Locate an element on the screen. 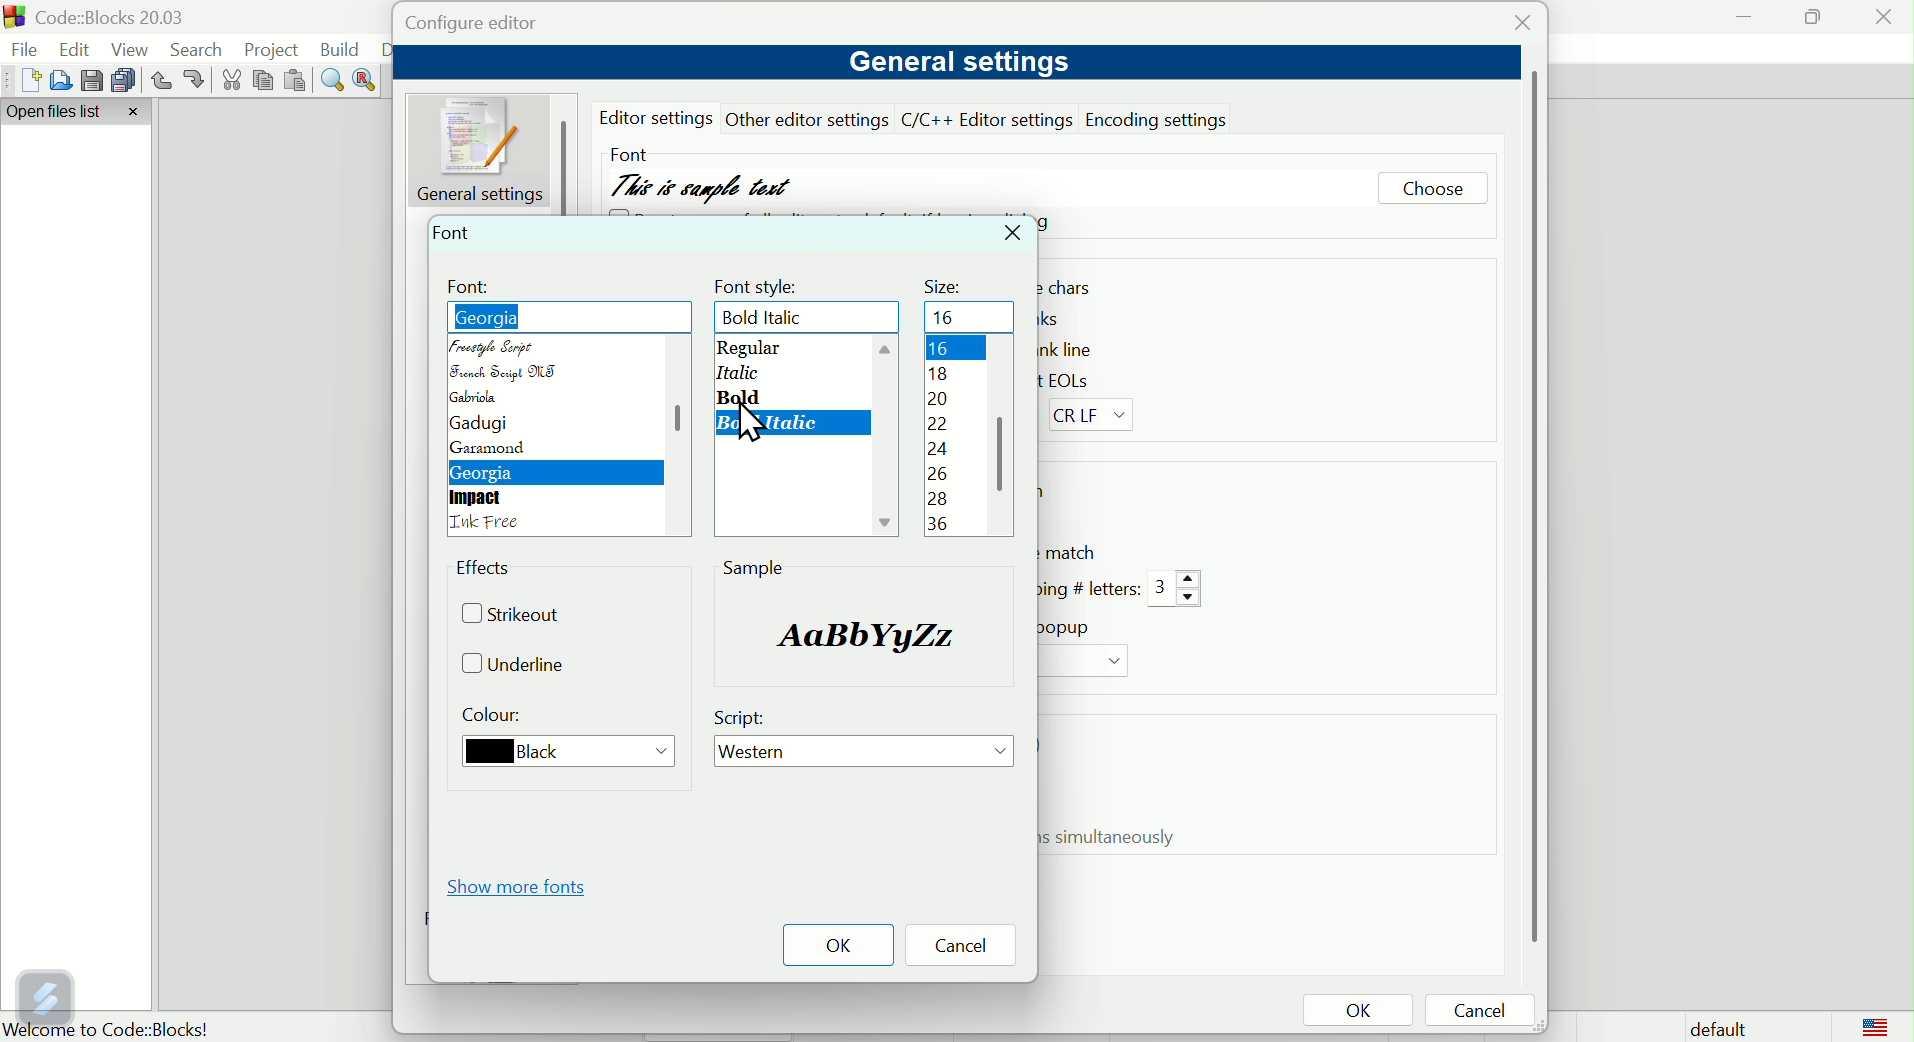 The height and width of the screenshot is (1042, 1914). Choose is located at coordinates (1432, 191).